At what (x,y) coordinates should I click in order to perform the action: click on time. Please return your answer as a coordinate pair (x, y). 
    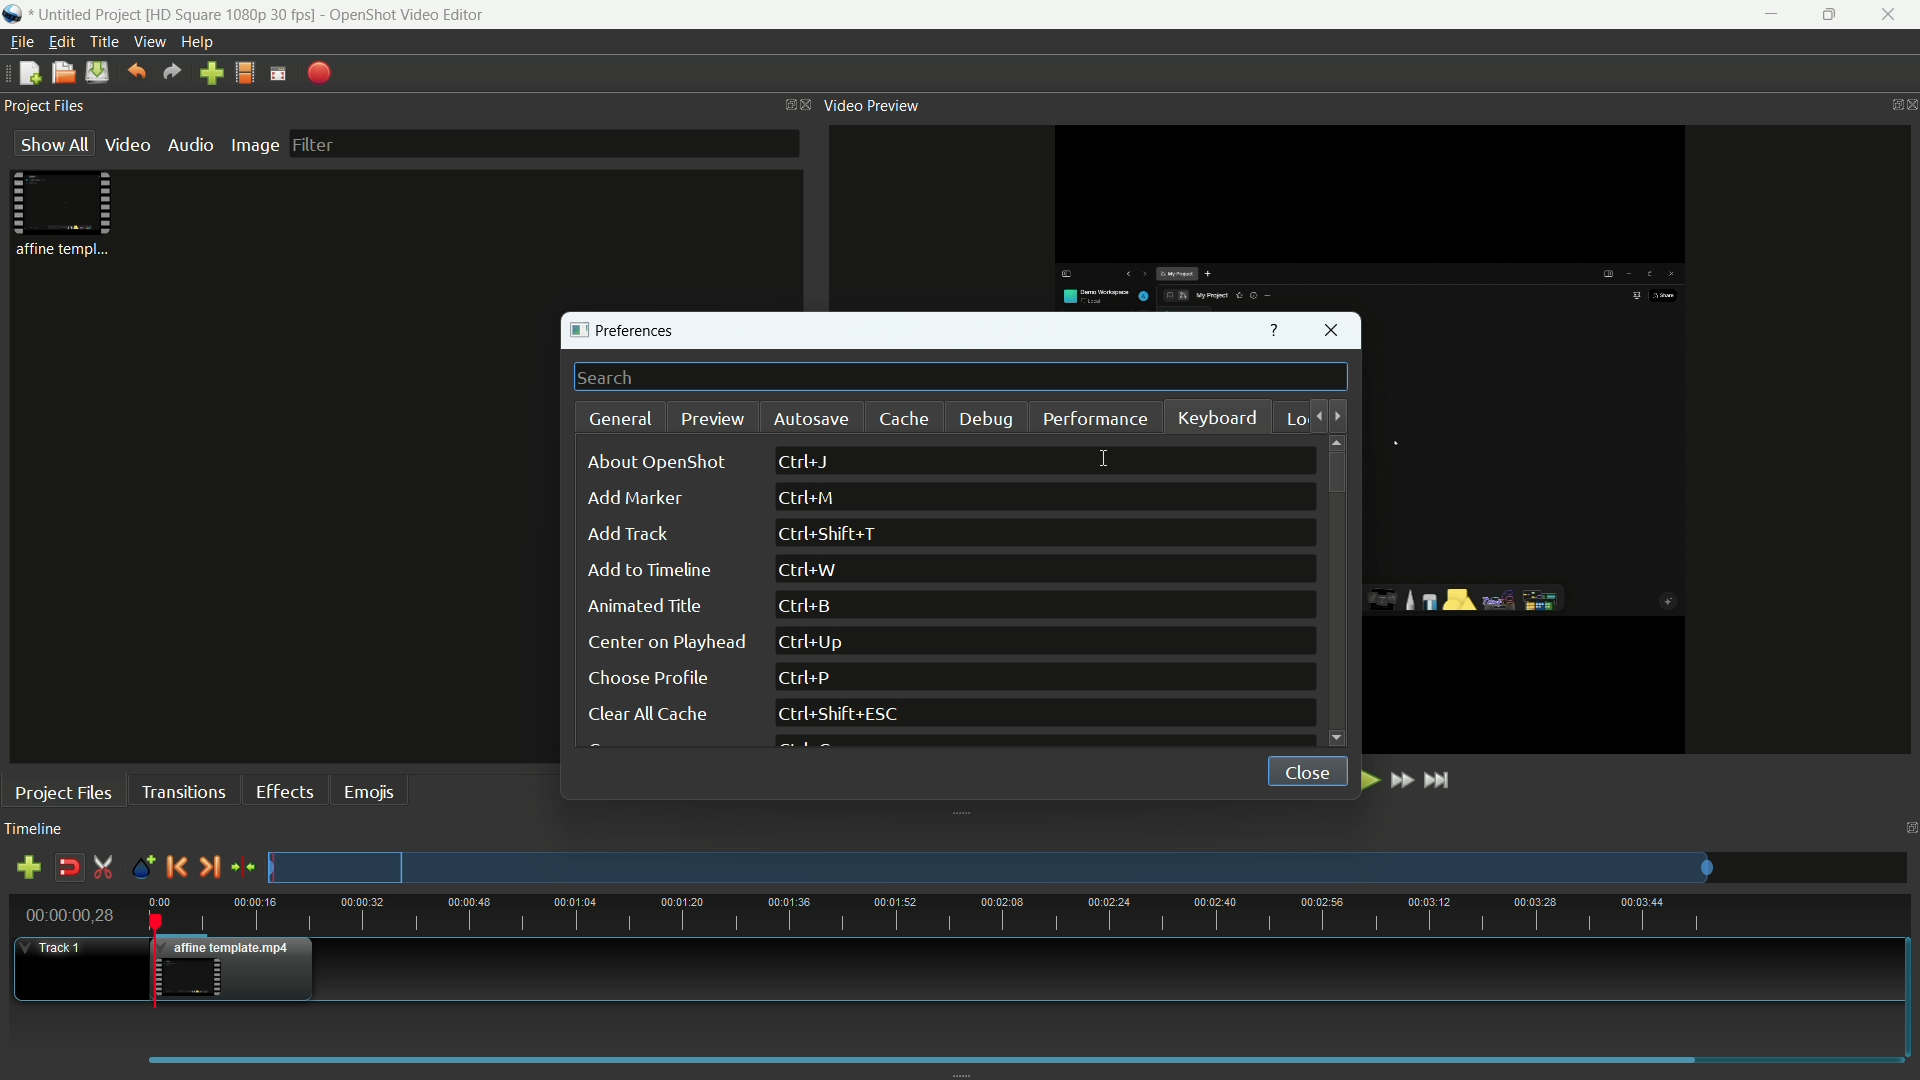
    Looking at the image, I should click on (1029, 915).